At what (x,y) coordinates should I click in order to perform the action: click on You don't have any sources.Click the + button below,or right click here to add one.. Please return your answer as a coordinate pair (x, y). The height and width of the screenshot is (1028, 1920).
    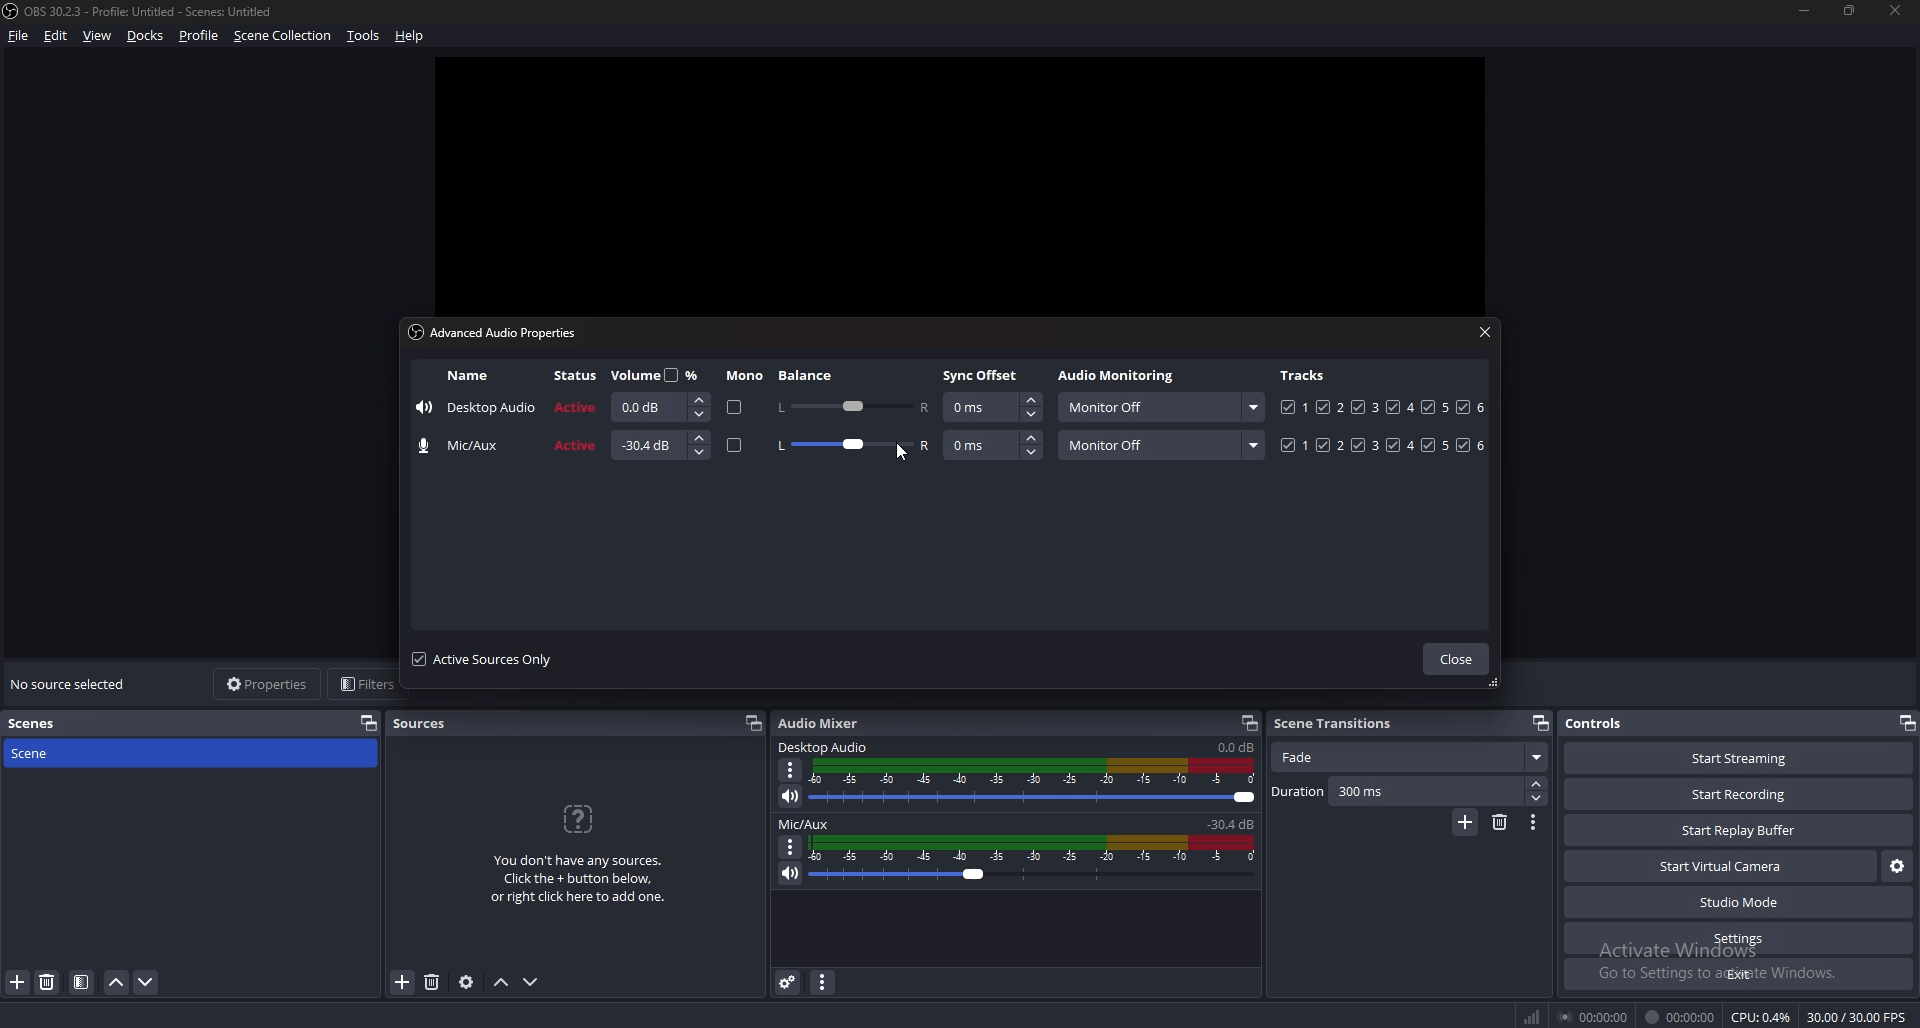
    Looking at the image, I should click on (576, 879).